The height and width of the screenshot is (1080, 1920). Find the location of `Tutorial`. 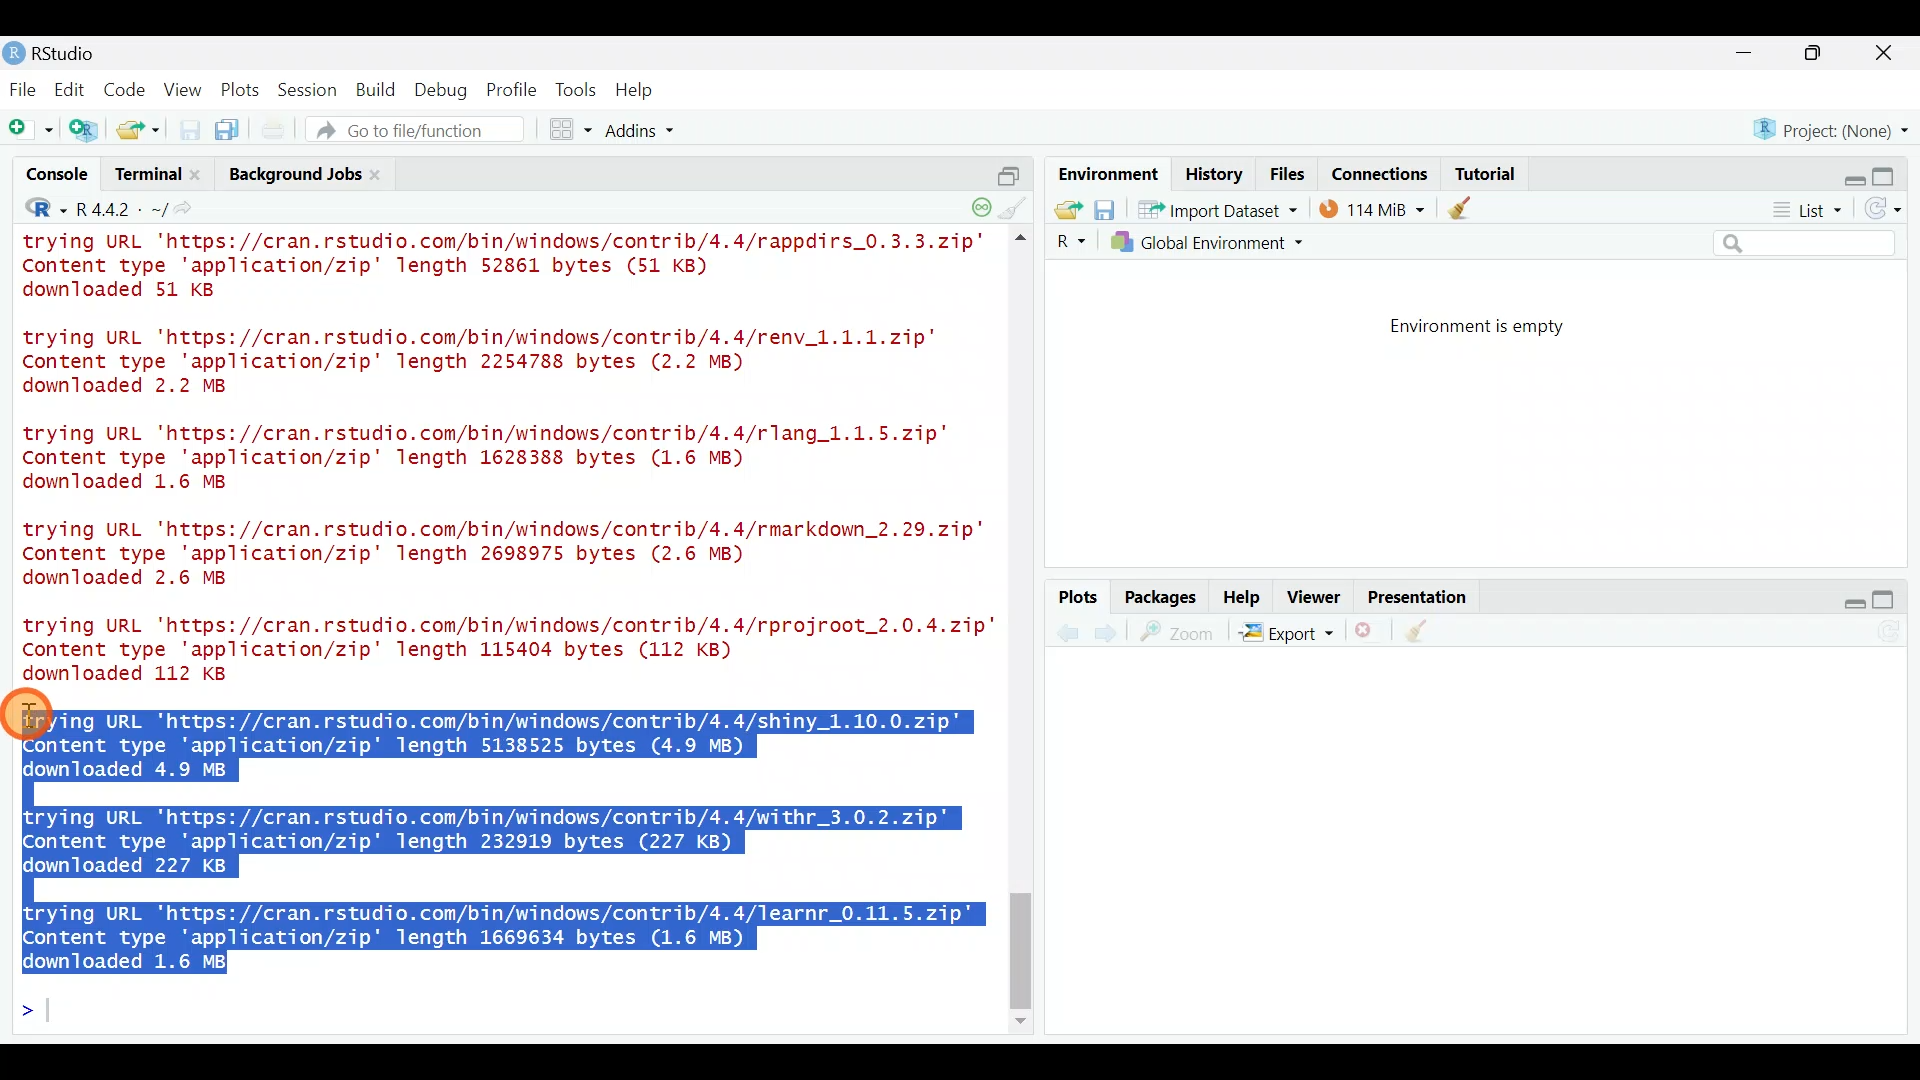

Tutorial is located at coordinates (1484, 170).